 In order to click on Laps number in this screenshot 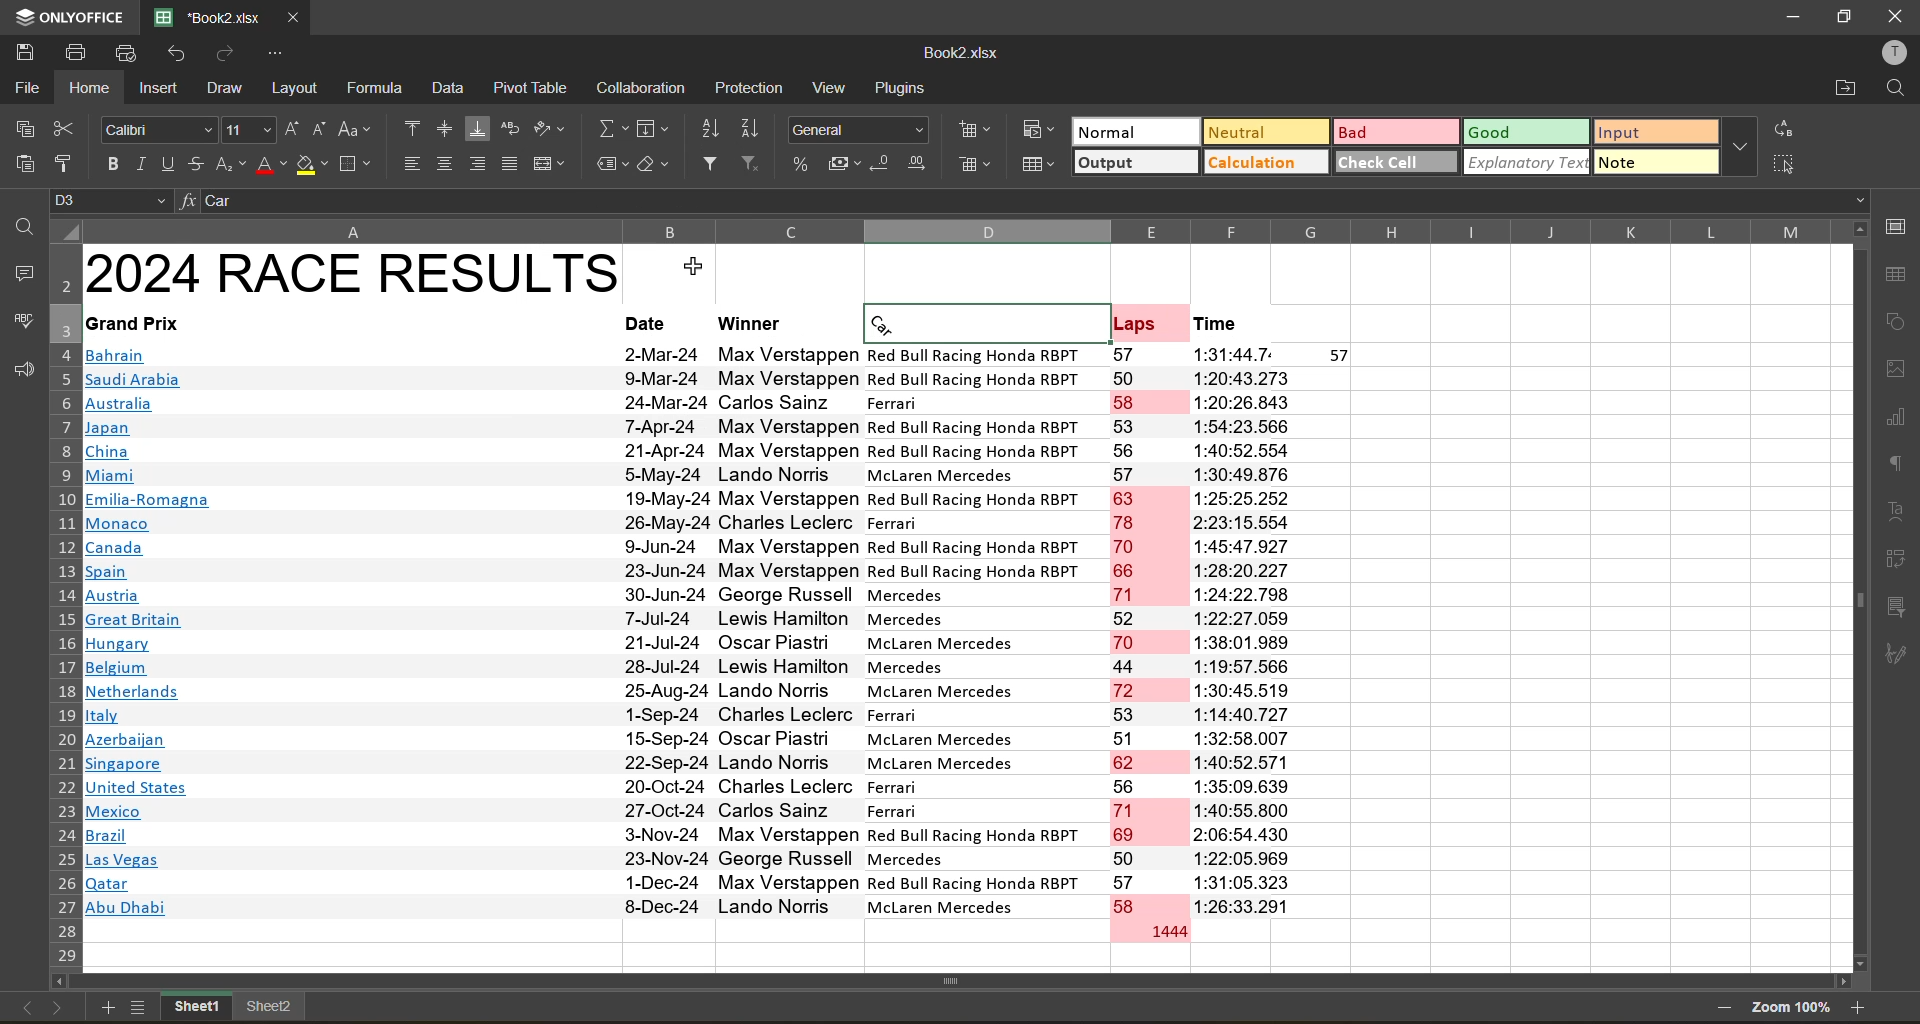, I will do `click(1152, 643)`.